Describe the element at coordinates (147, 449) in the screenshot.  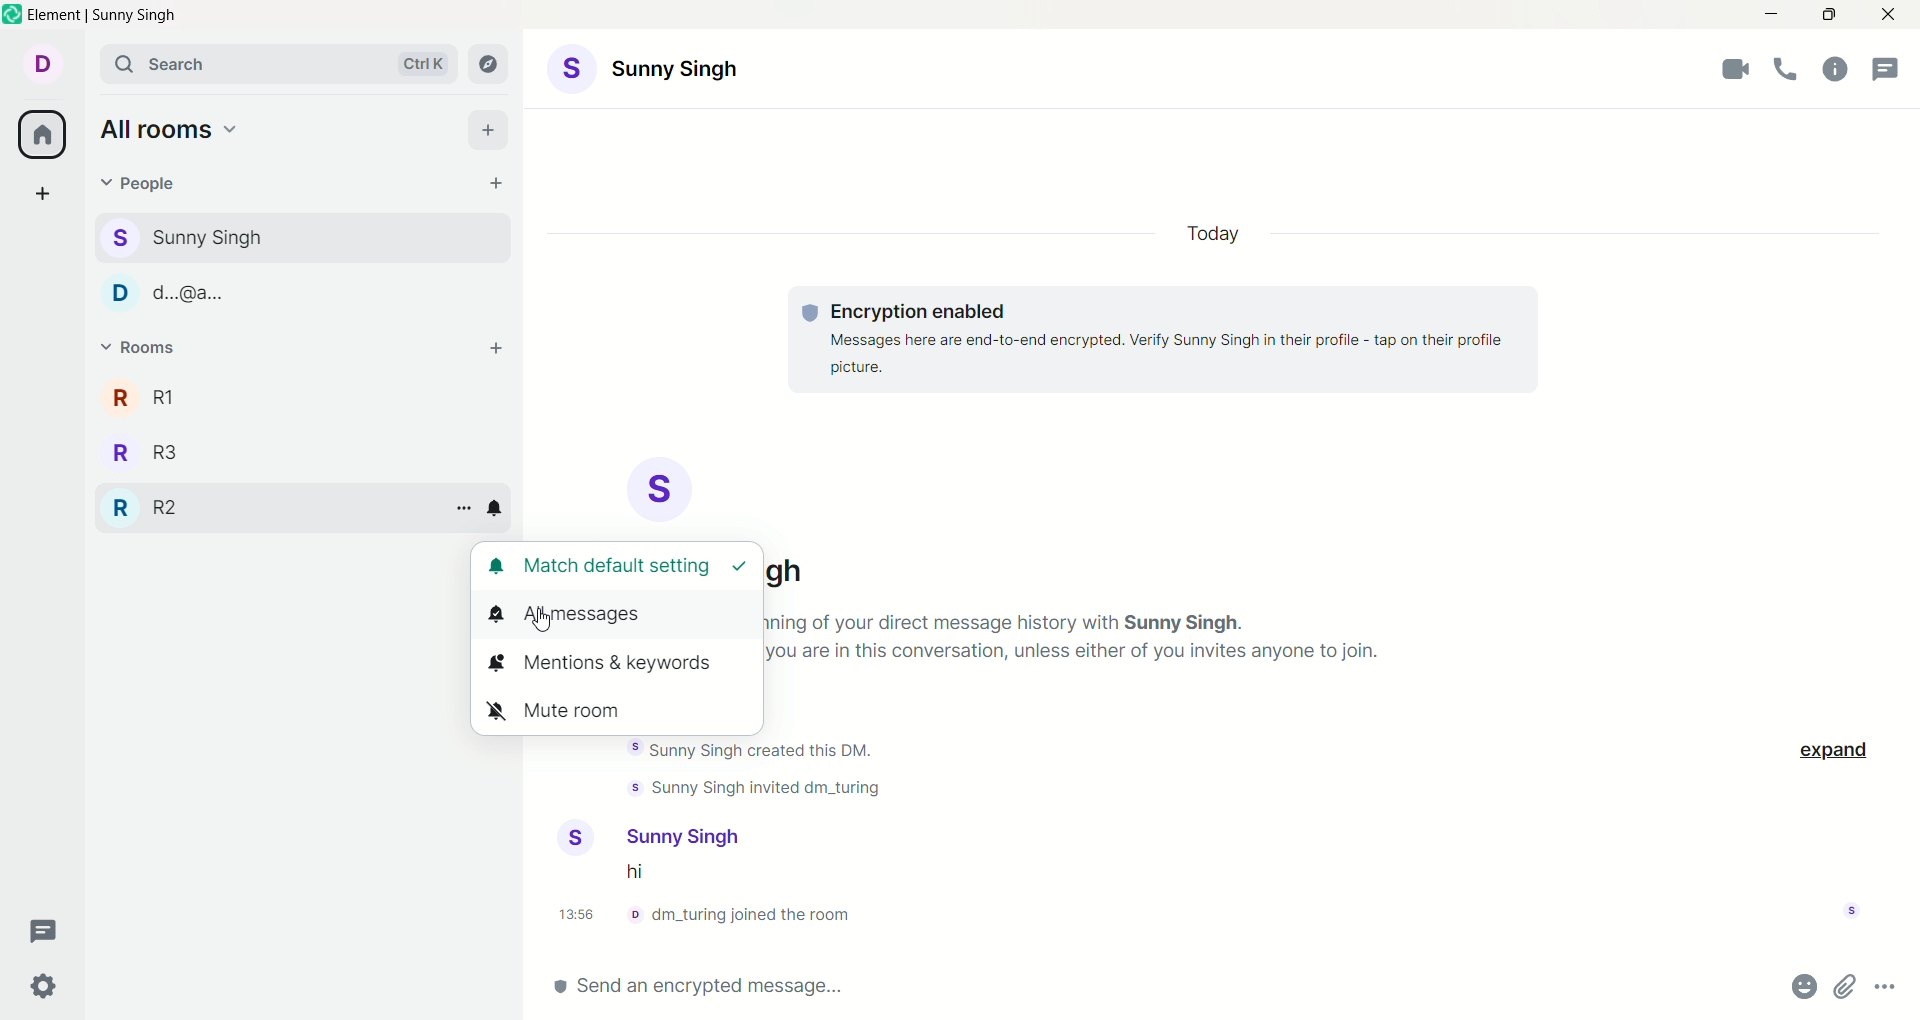
I see `R3` at that location.